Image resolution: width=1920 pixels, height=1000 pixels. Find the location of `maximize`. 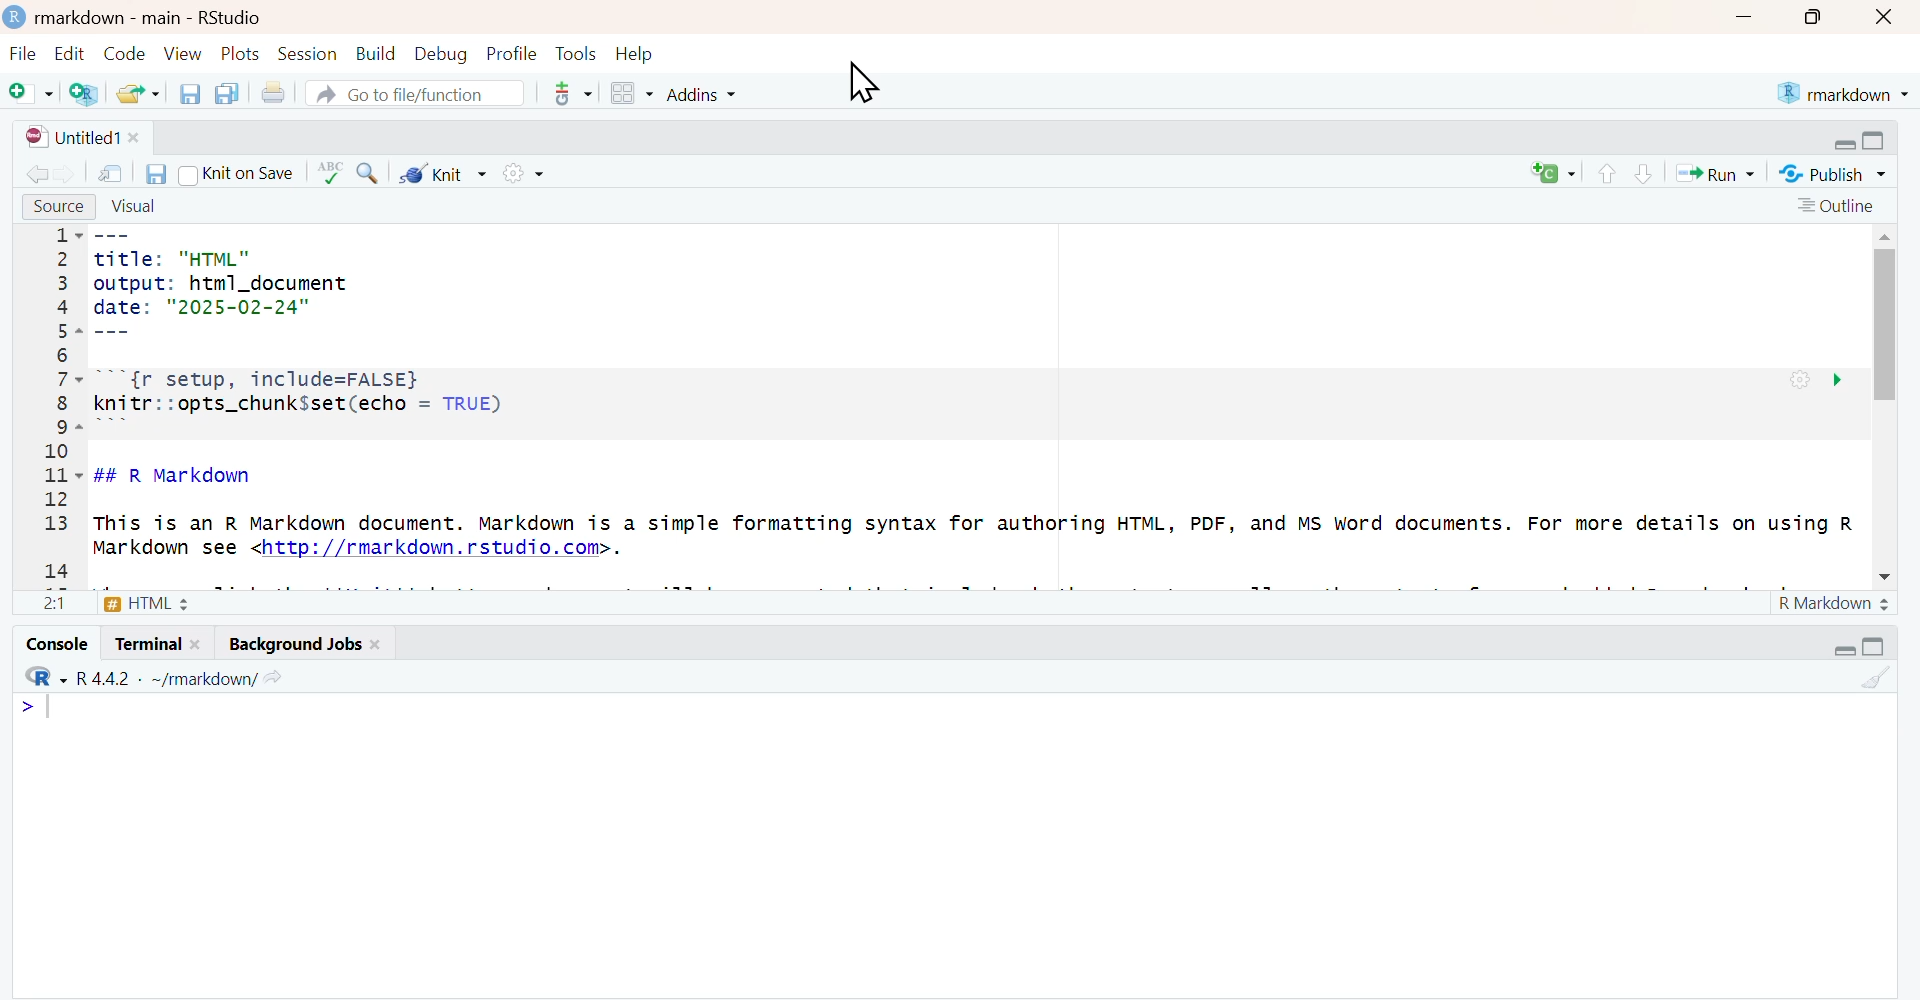

maximize is located at coordinates (1876, 142).